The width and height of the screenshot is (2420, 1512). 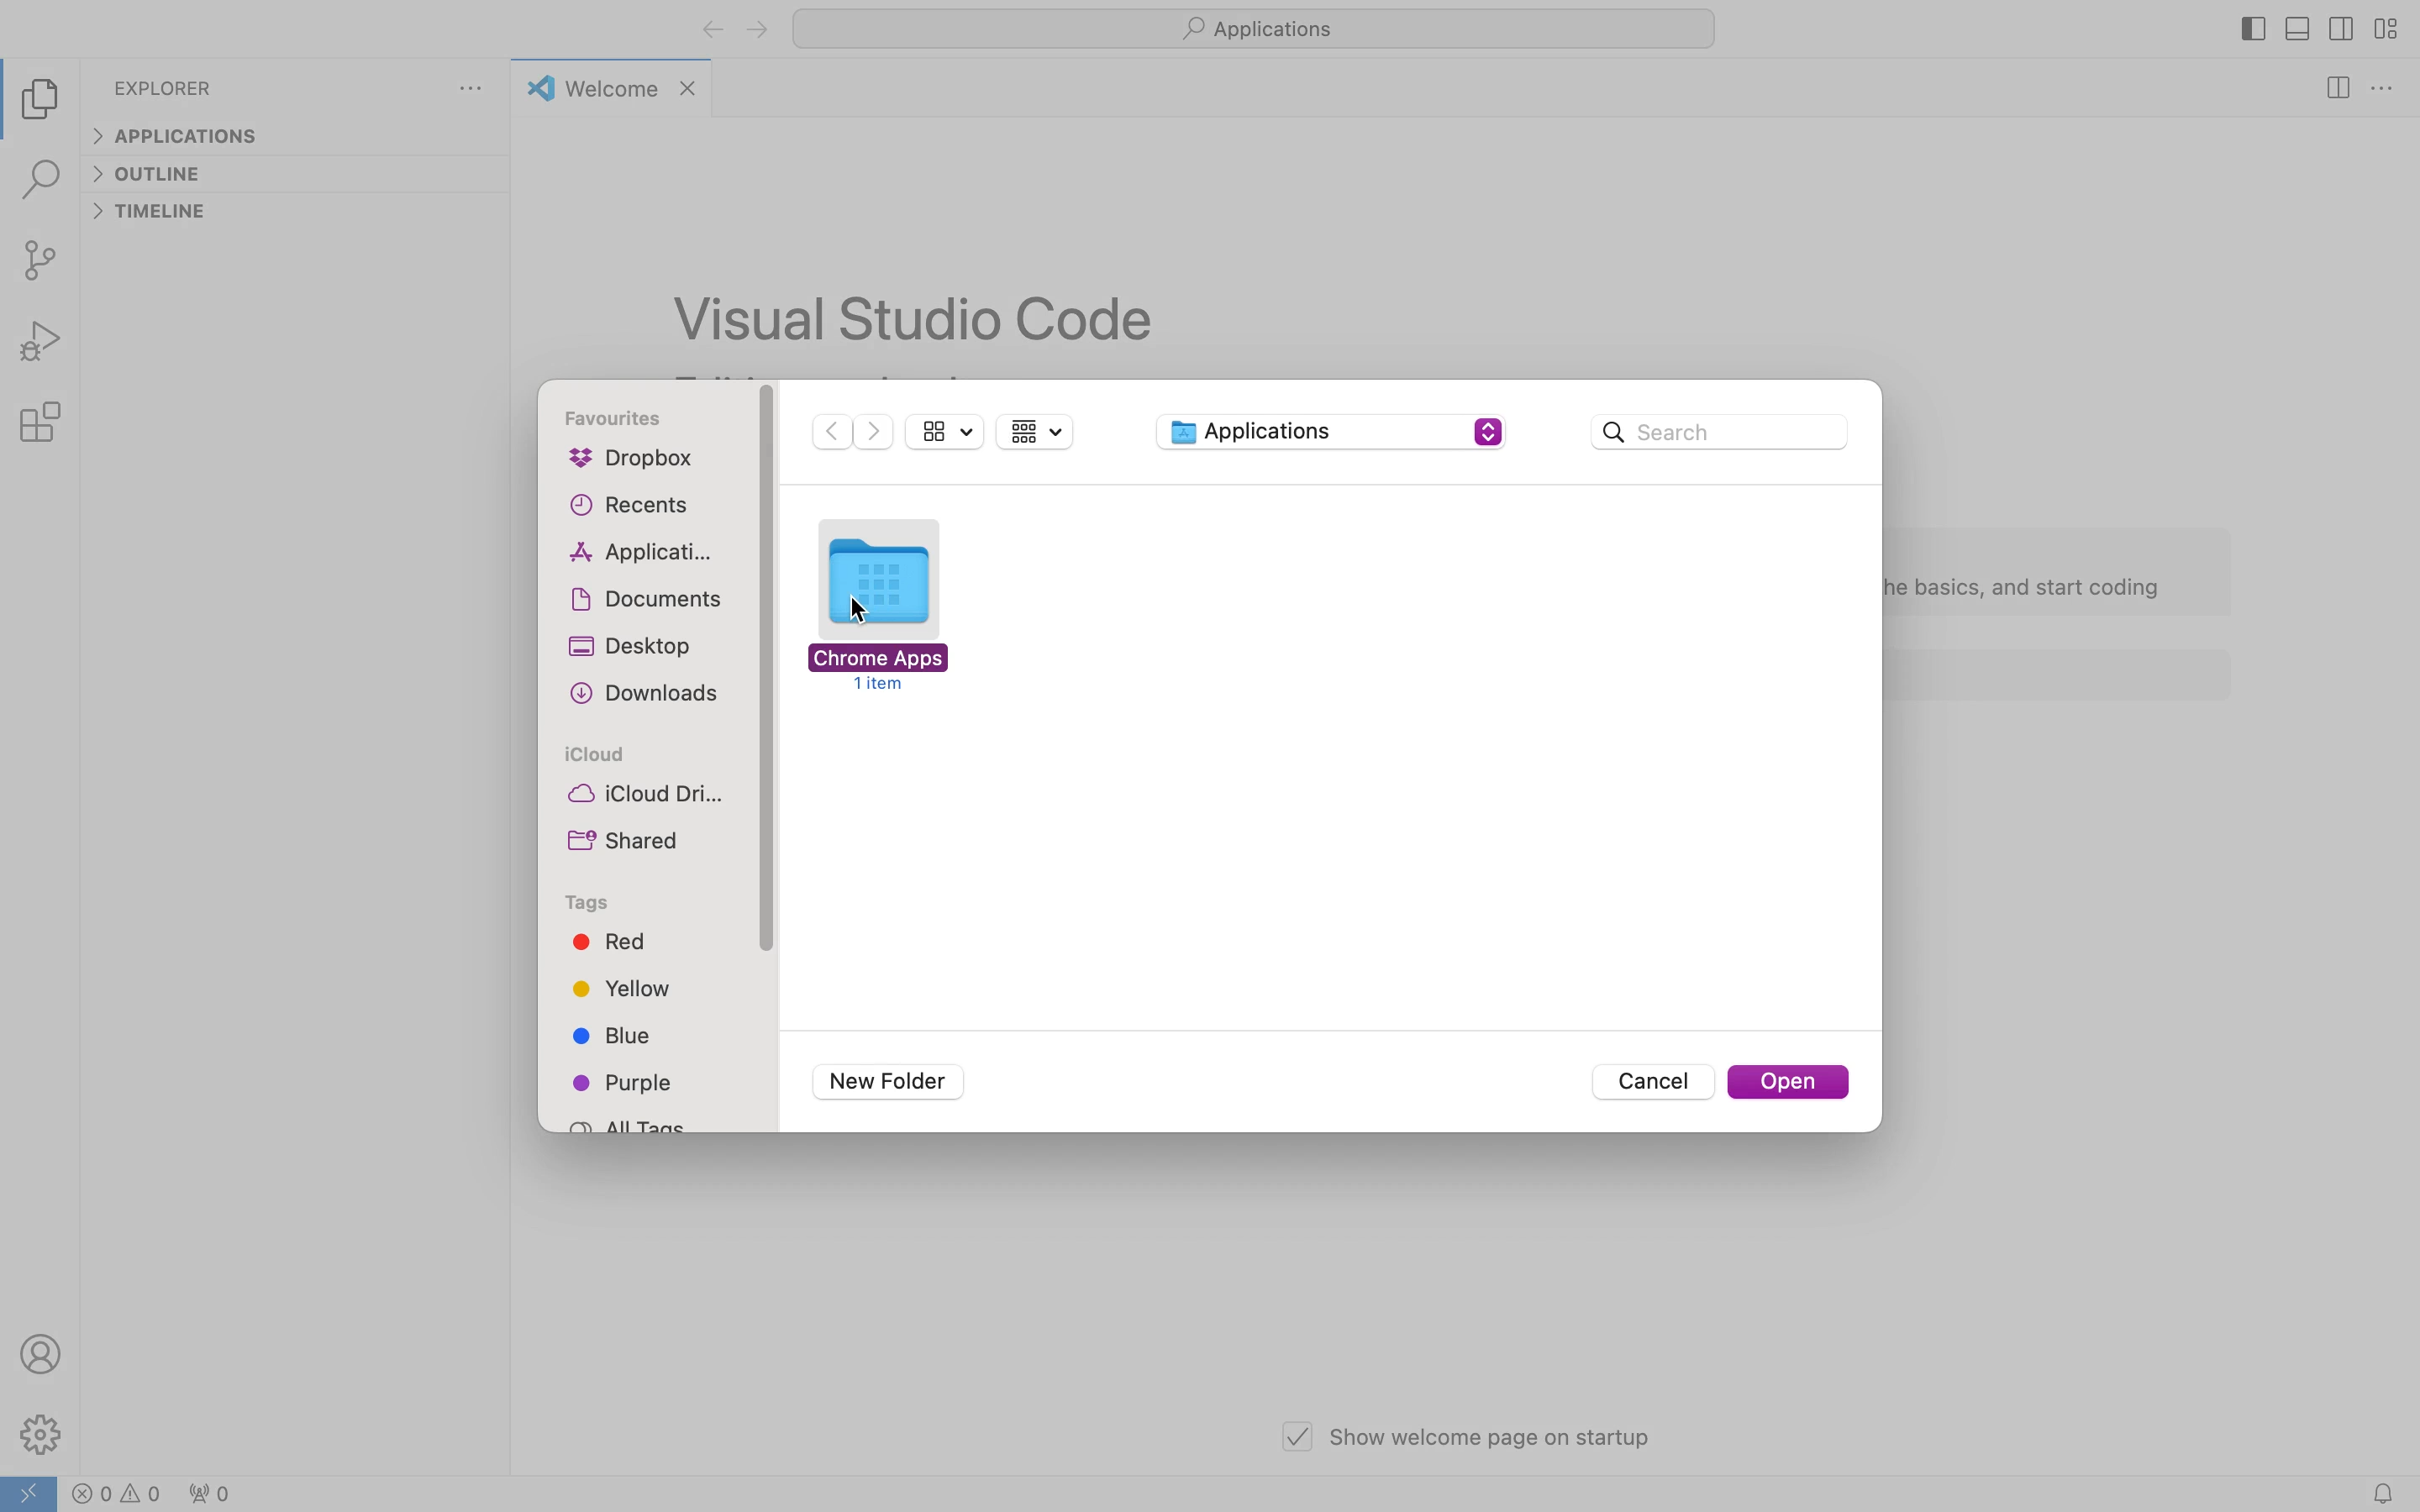 What do you see at coordinates (864, 610) in the screenshot?
I see `cursor` at bounding box center [864, 610].